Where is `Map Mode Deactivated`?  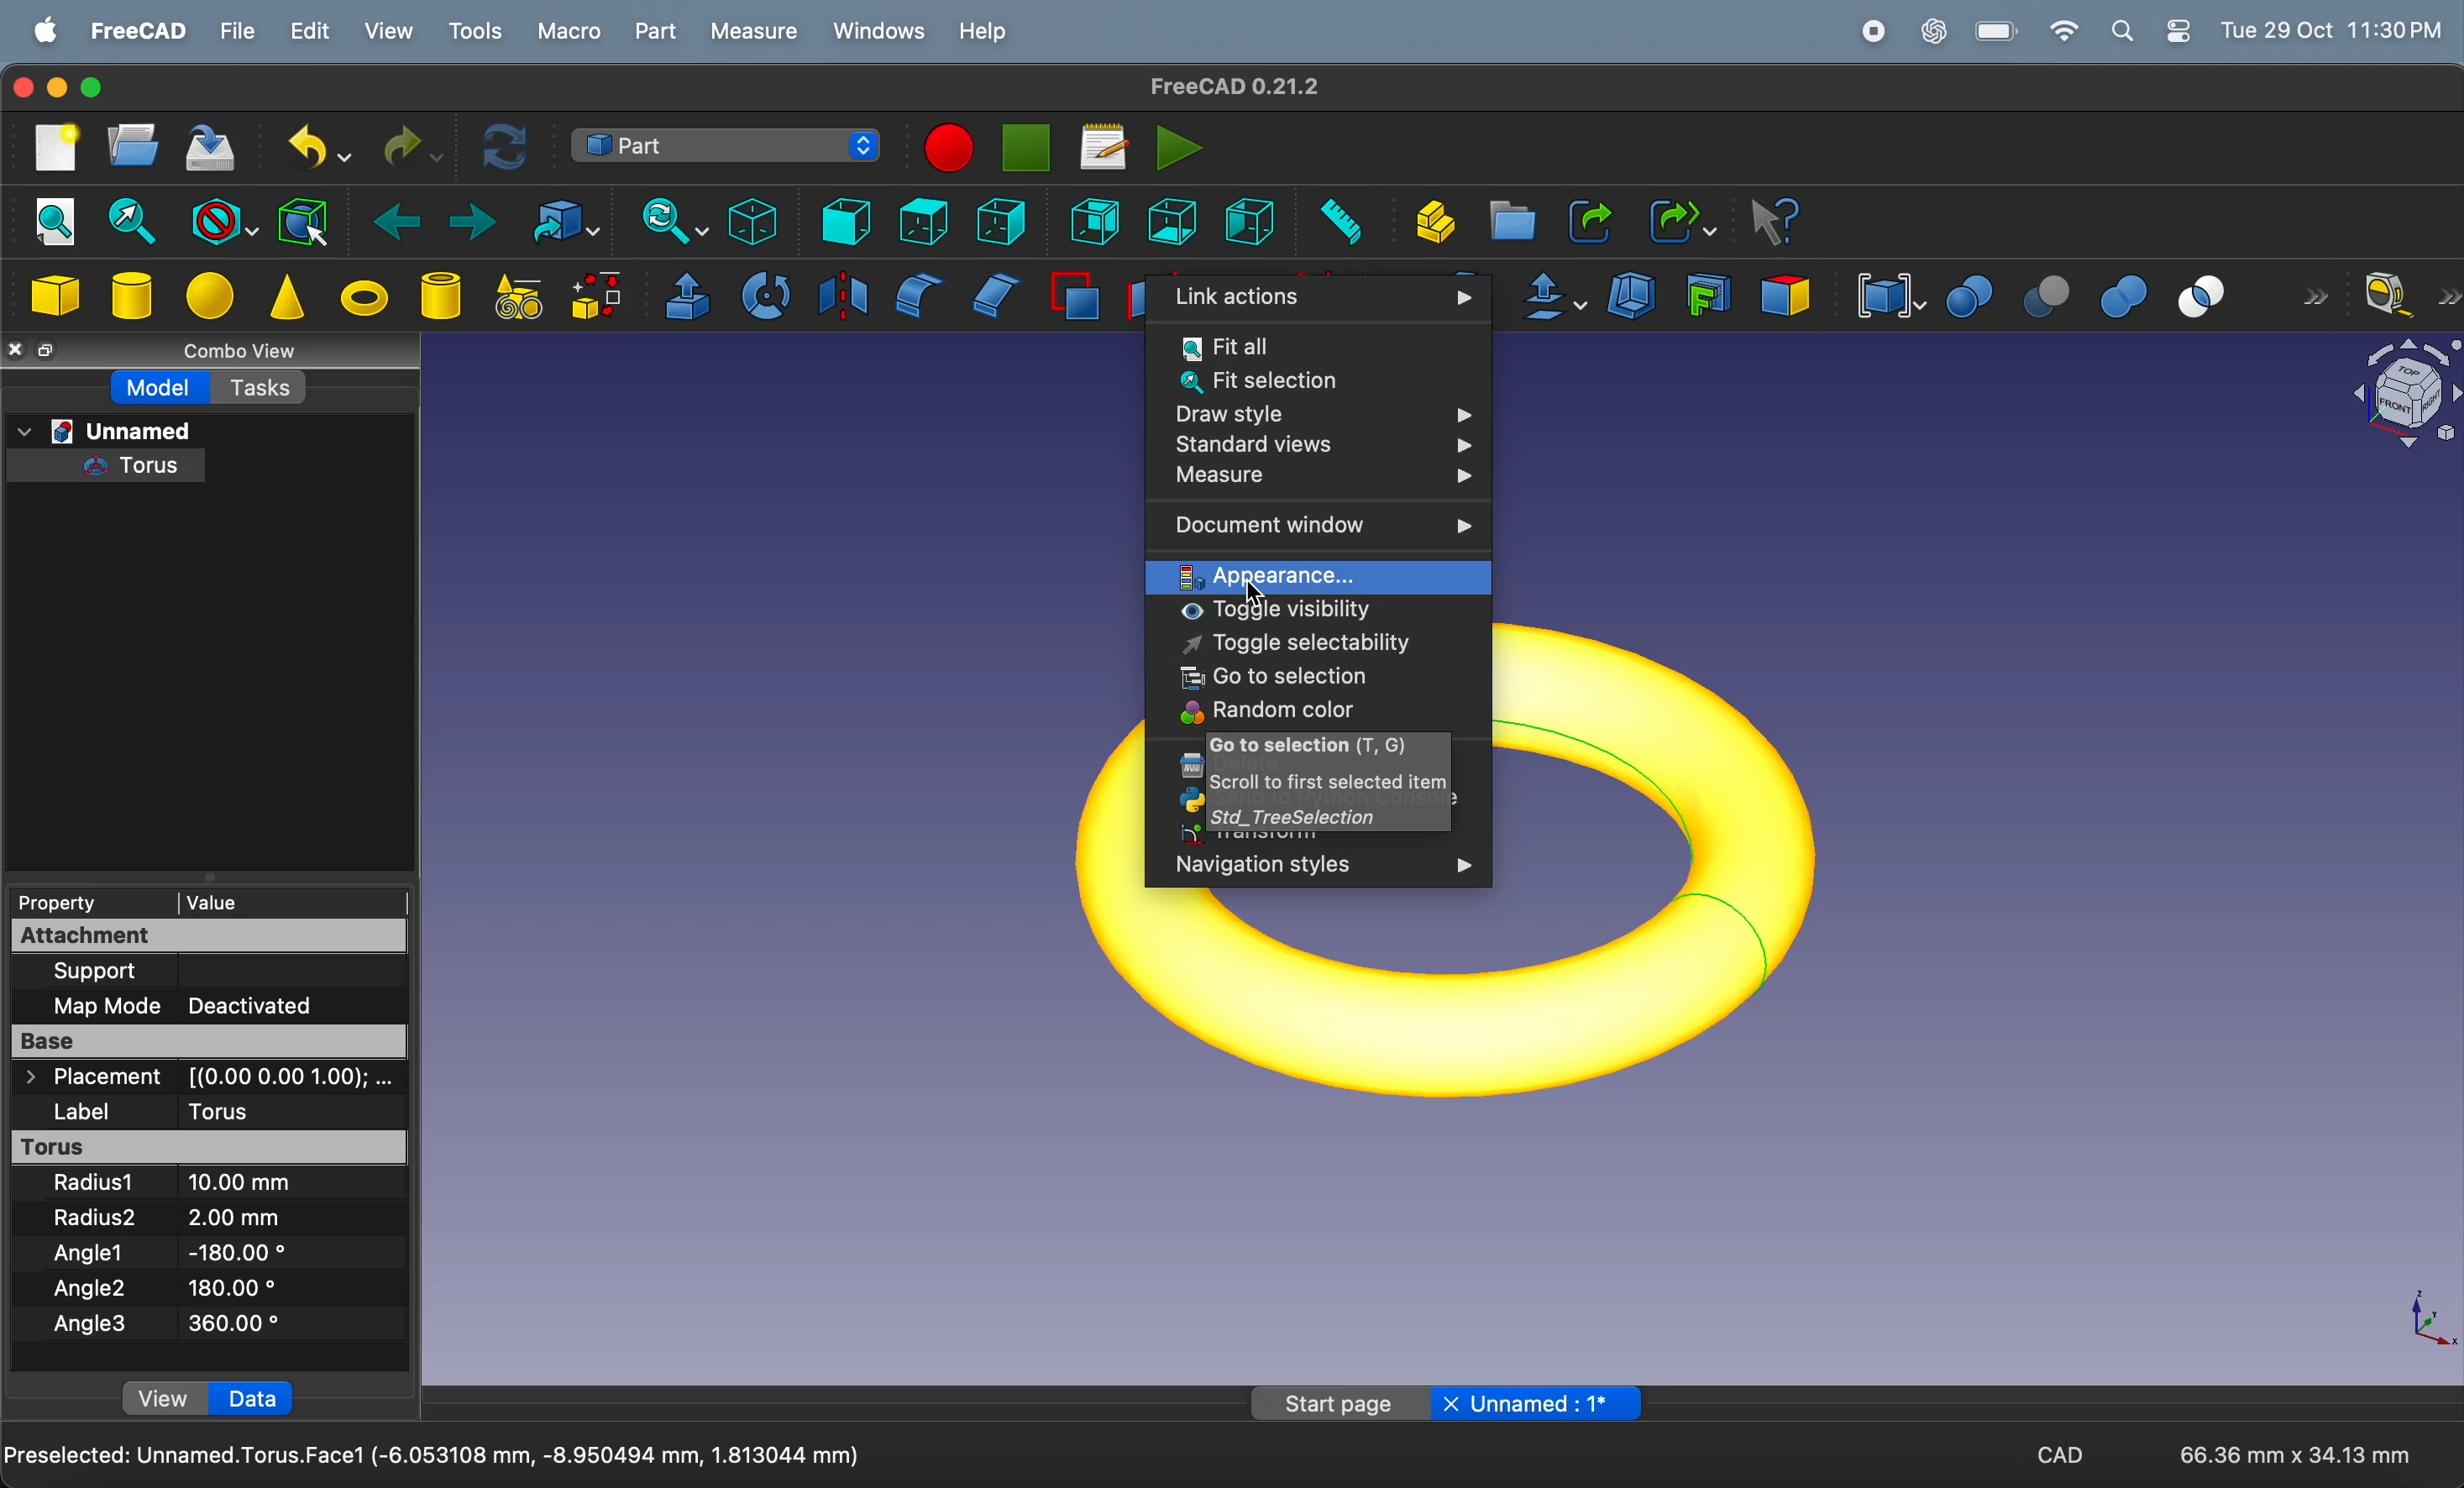
Map Mode Deactivated is located at coordinates (185, 1007).